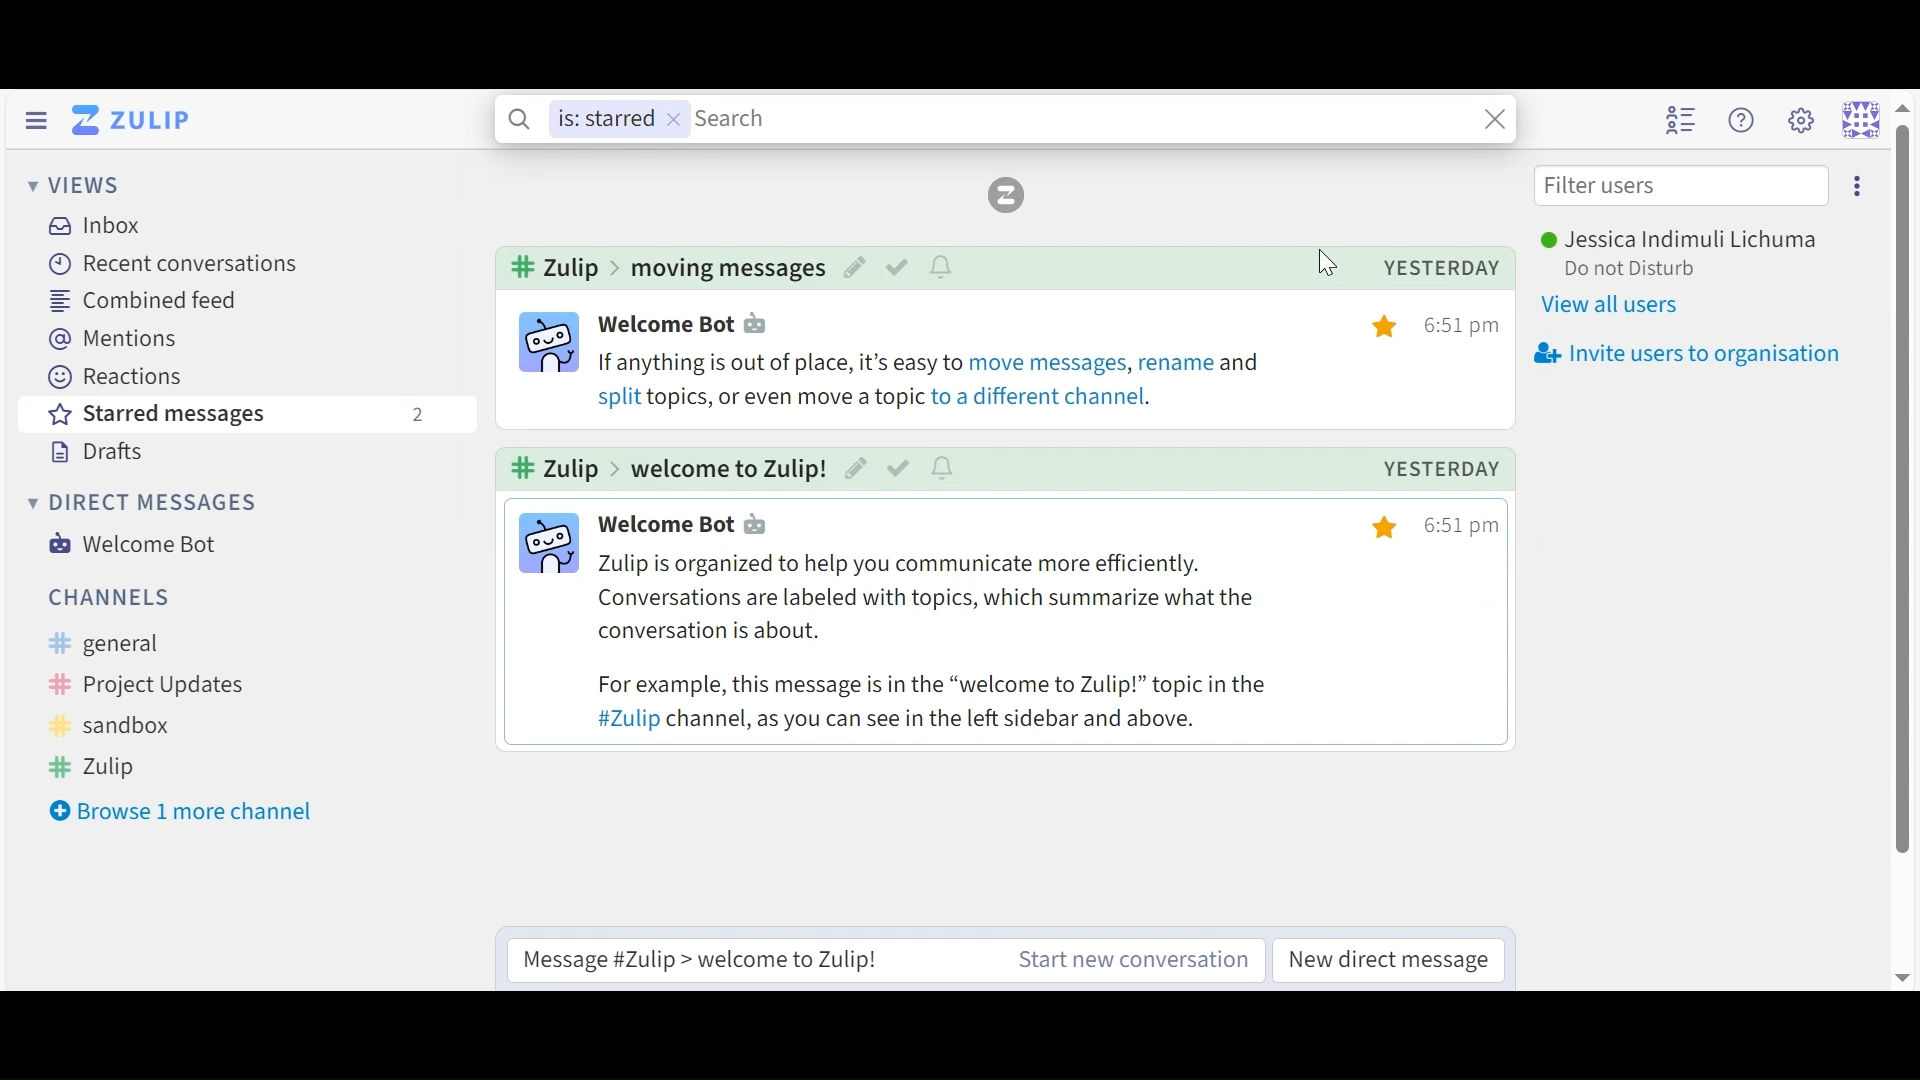 This screenshot has width=1920, height=1080. Describe the element at coordinates (136, 300) in the screenshot. I see `Combined Feed` at that location.